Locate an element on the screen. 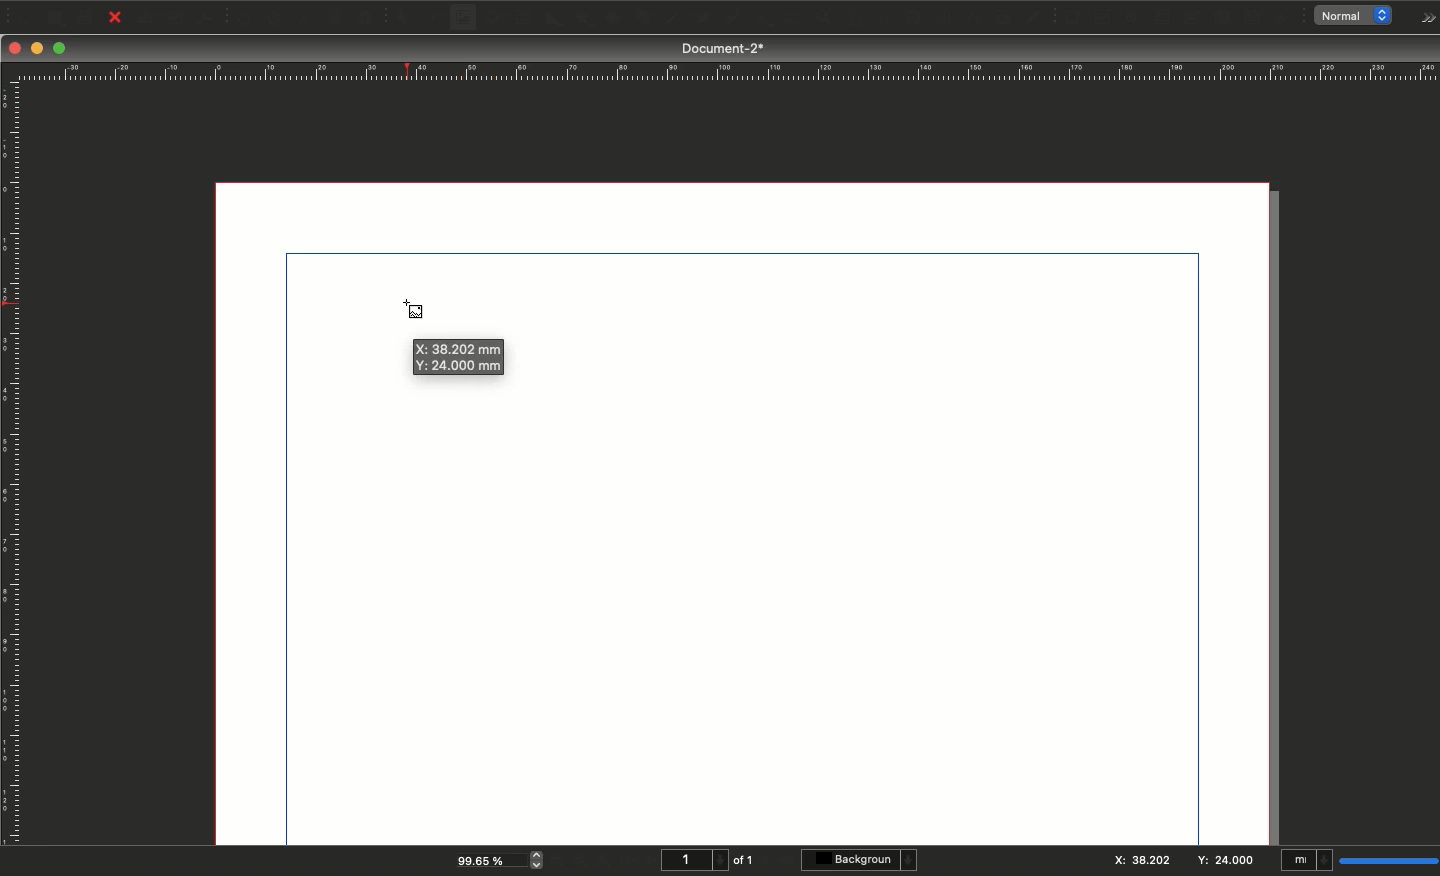 The image size is (1440, 876). Cut is located at coordinates (304, 18).